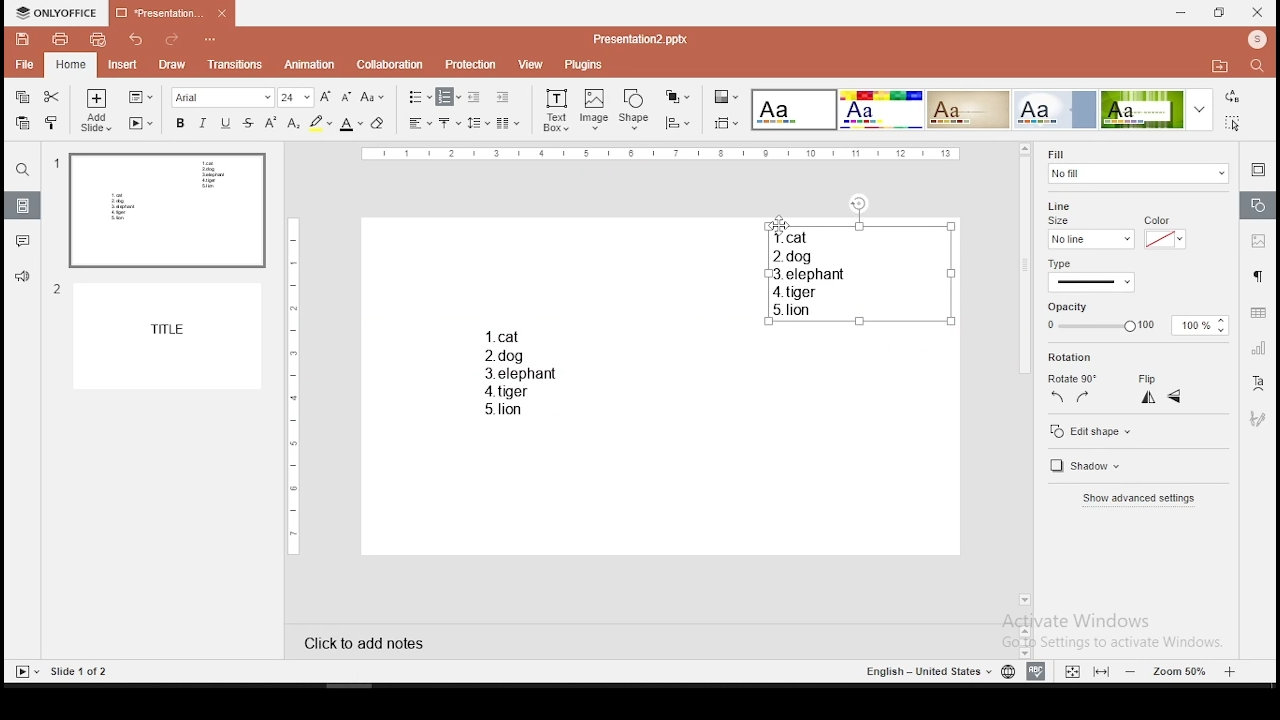 The width and height of the screenshot is (1280, 720). Describe the element at coordinates (1260, 386) in the screenshot. I see `text art tool` at that location.